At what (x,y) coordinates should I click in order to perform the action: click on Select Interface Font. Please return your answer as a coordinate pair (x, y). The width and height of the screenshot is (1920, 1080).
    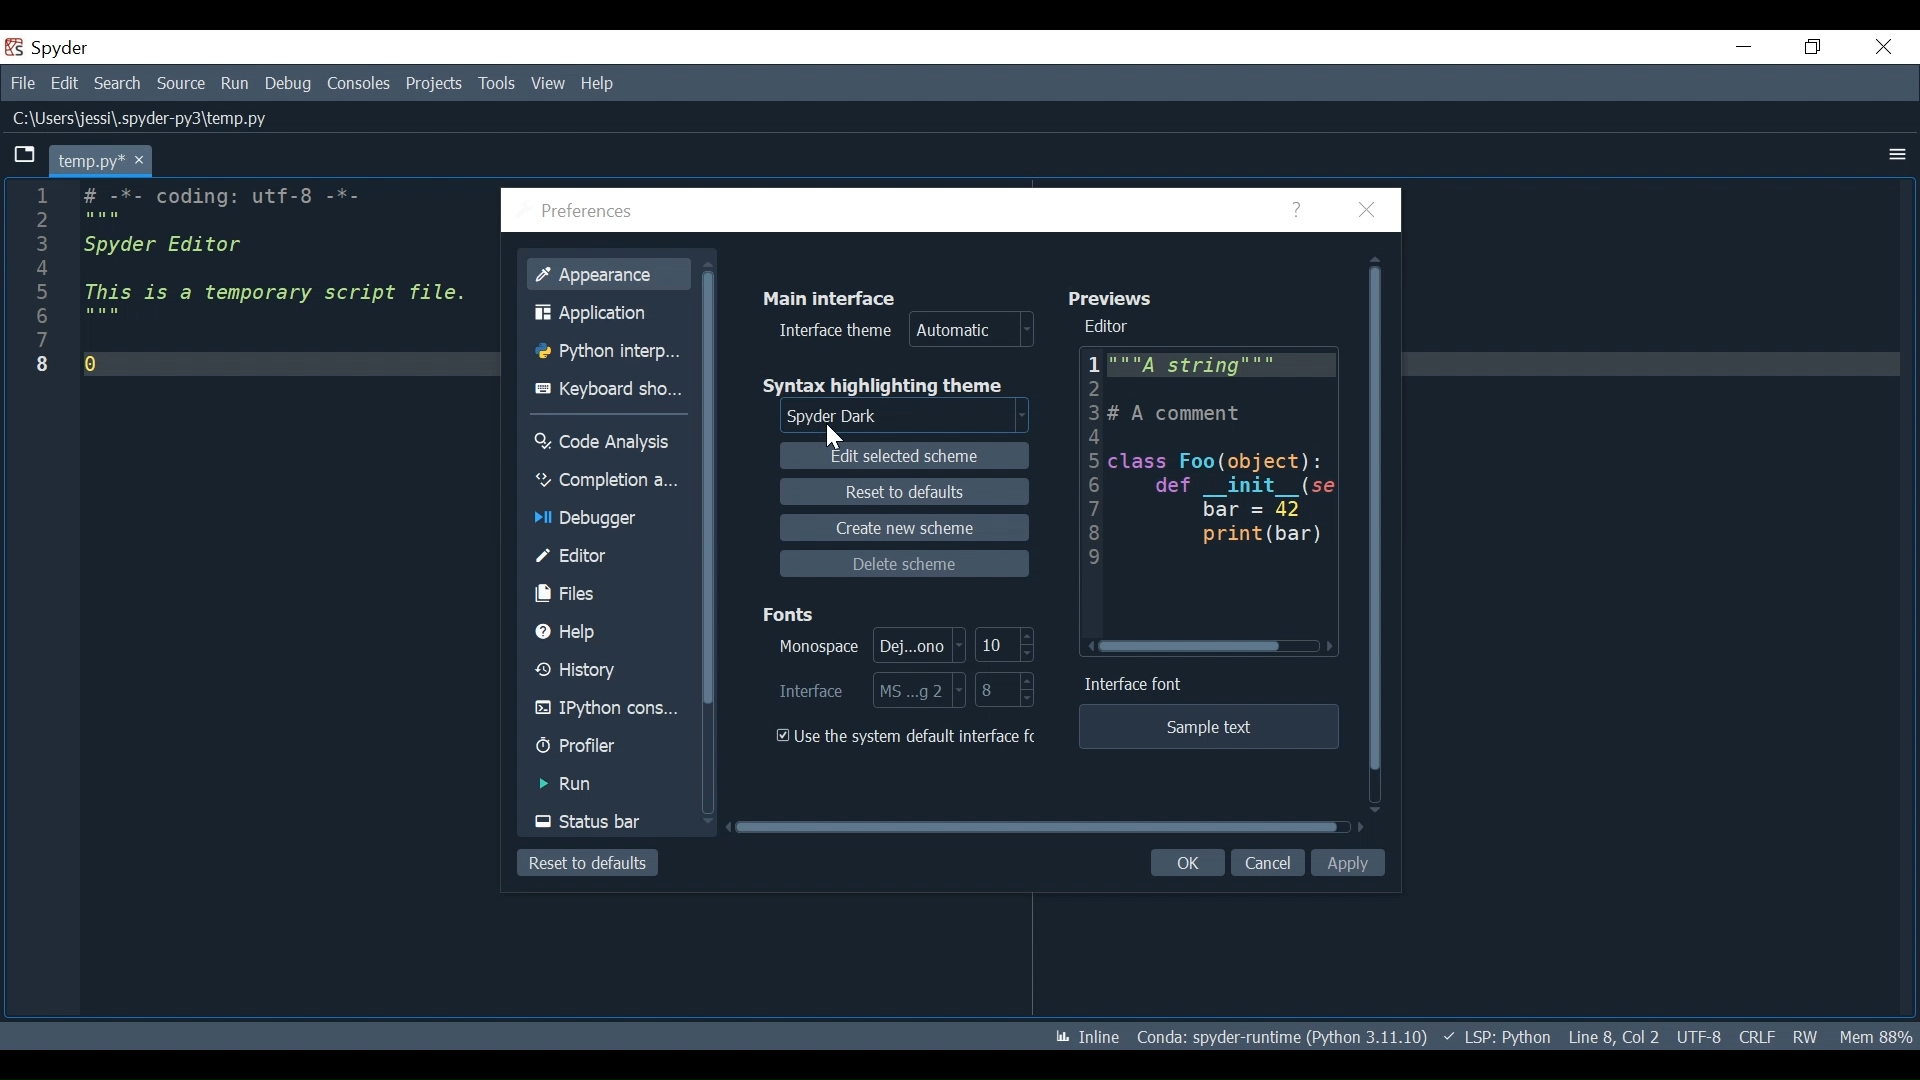
    Looking at the image, I should click on (867, 690).